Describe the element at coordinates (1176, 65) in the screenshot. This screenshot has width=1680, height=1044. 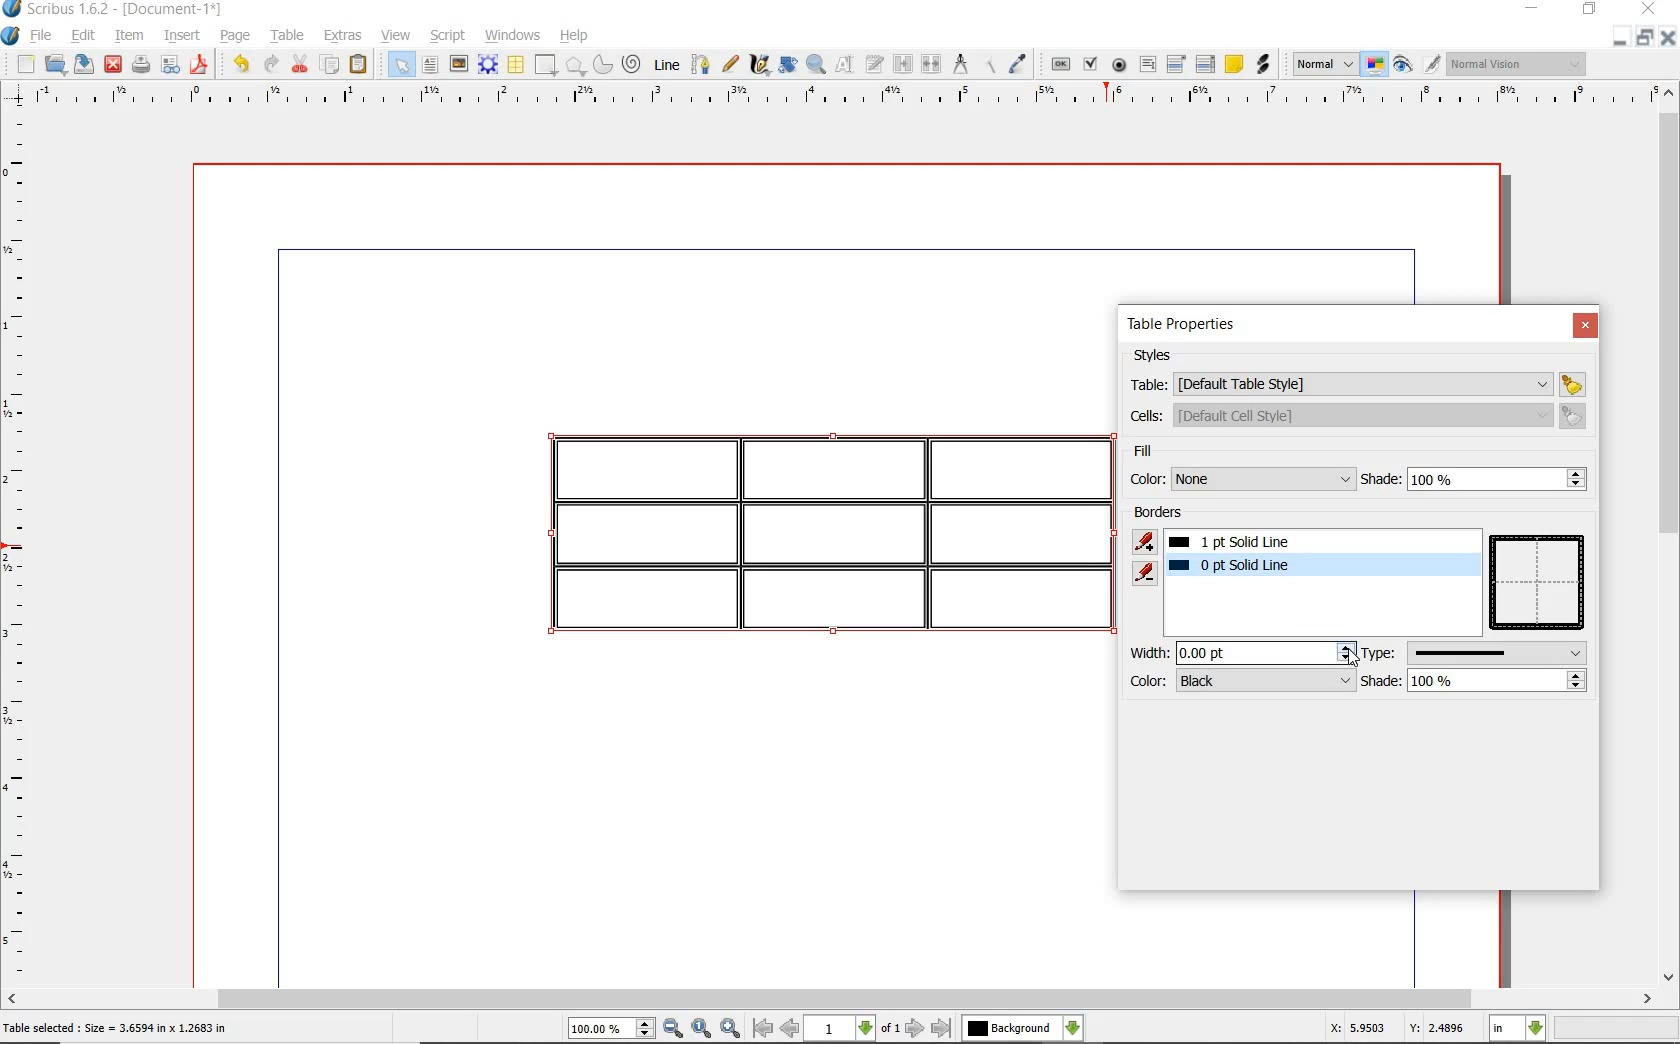
I see `pdf combo box` at that location.